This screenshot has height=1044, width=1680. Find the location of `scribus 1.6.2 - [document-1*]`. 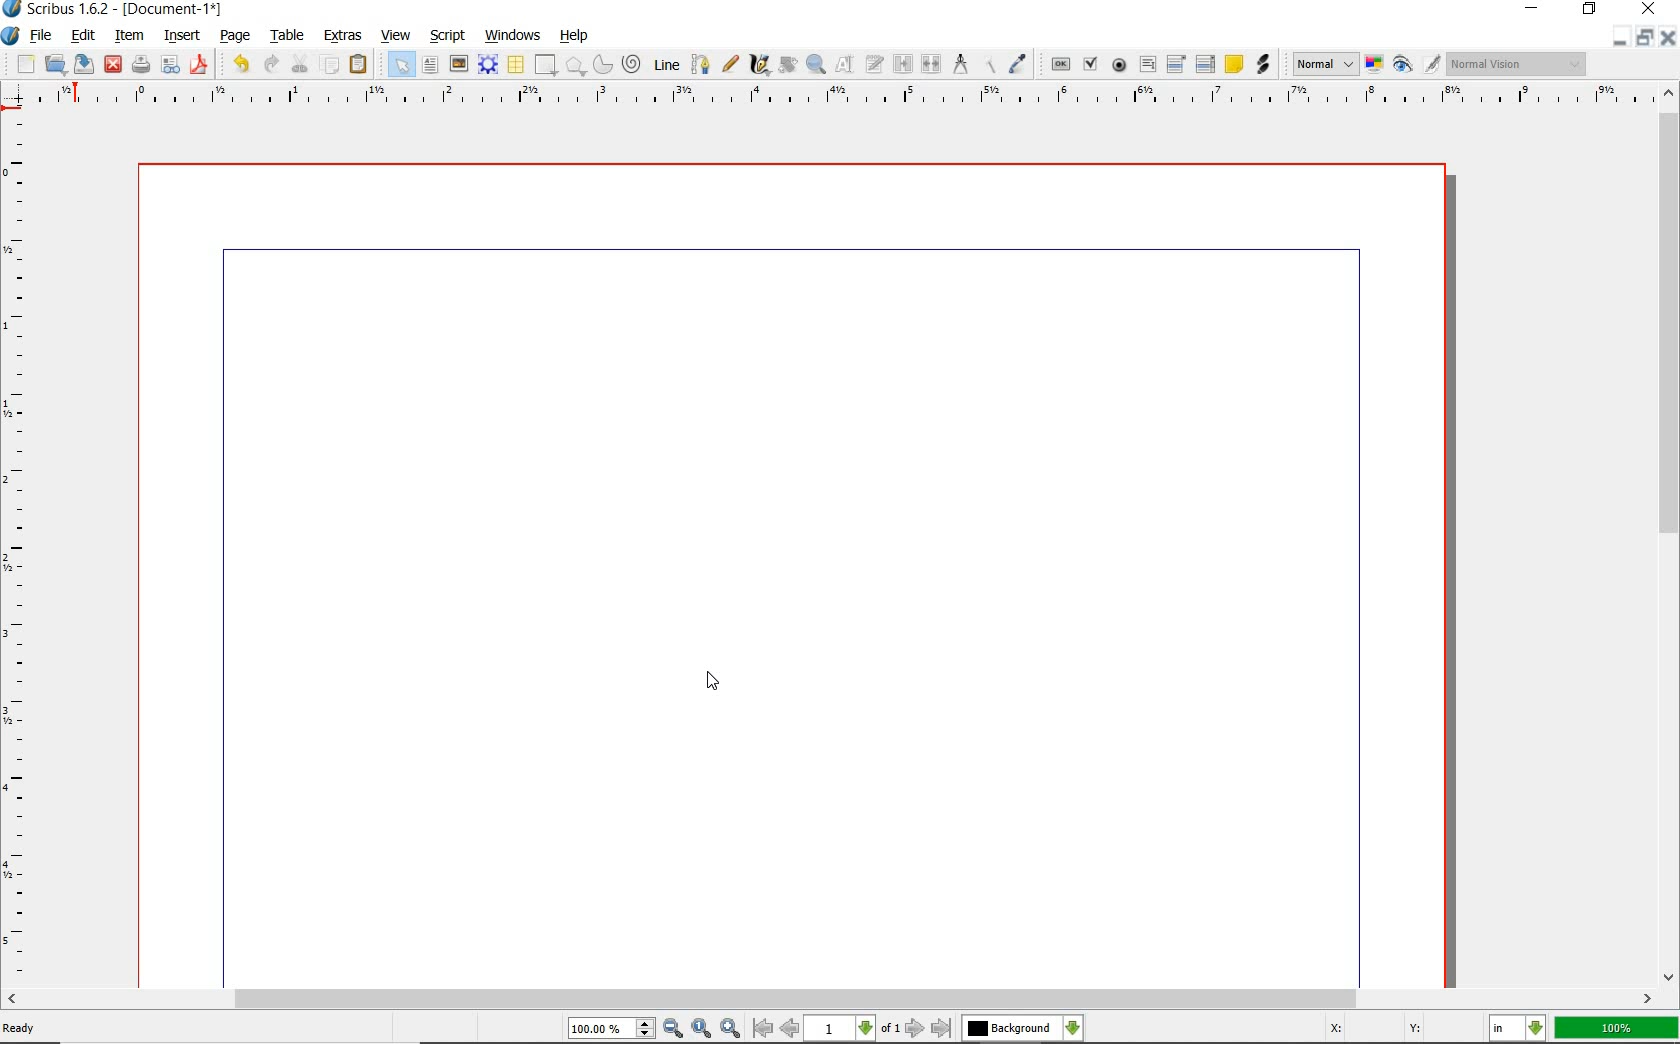

scribus 1.6.2 - [document-1*] is located at coordinates (116, 10).